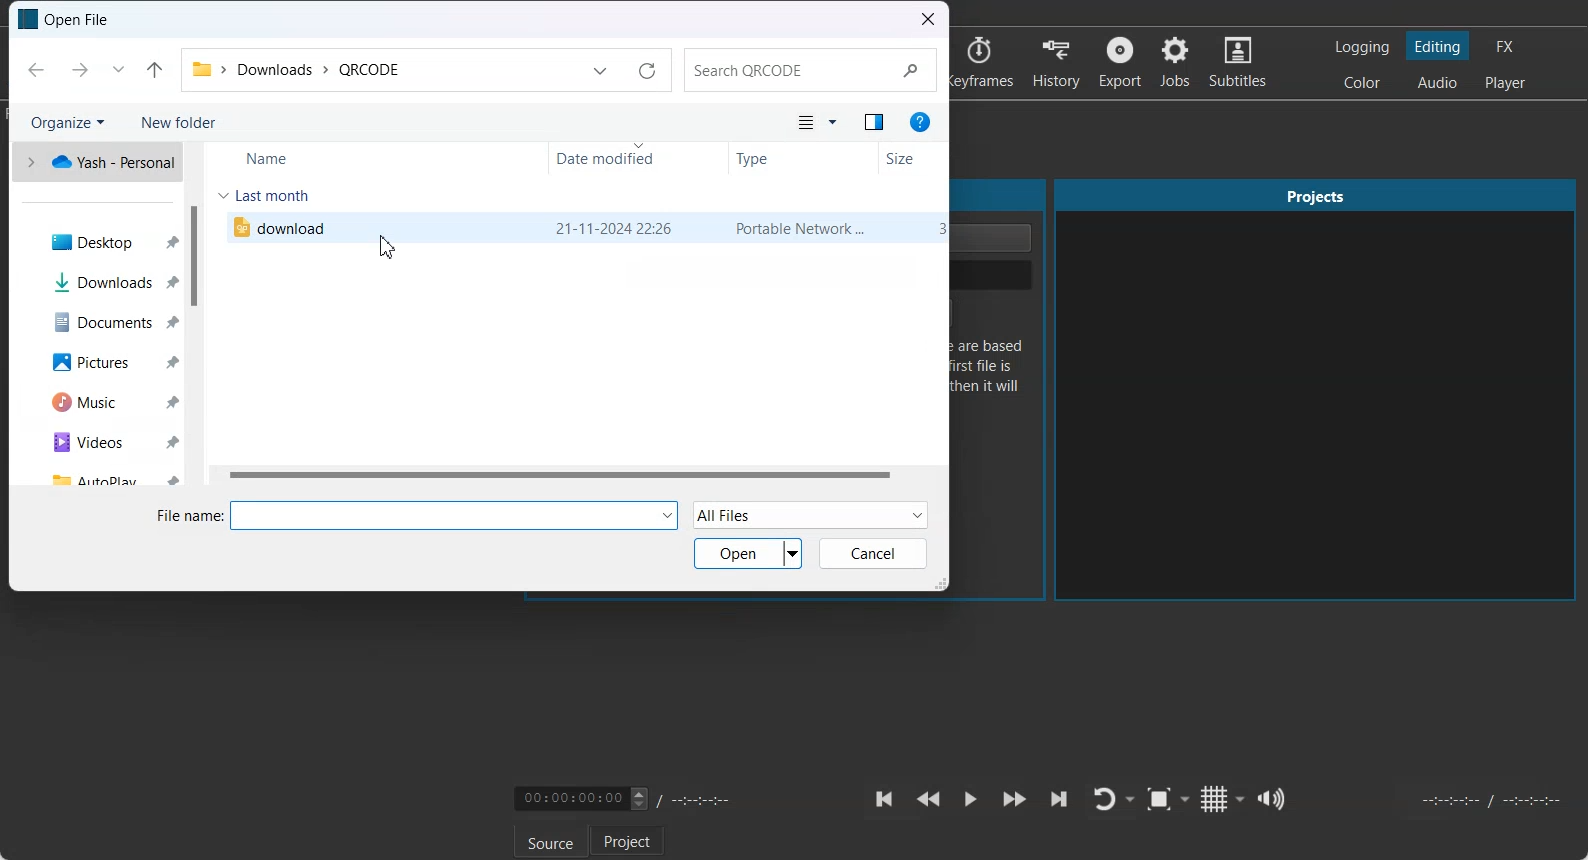 The height and width of the screenshot is (860, 1588). What do you see at coordinates (1438, 47) in the screenshot?
I see `Switching to the Editing layout` at bounding box center [1438, 47].